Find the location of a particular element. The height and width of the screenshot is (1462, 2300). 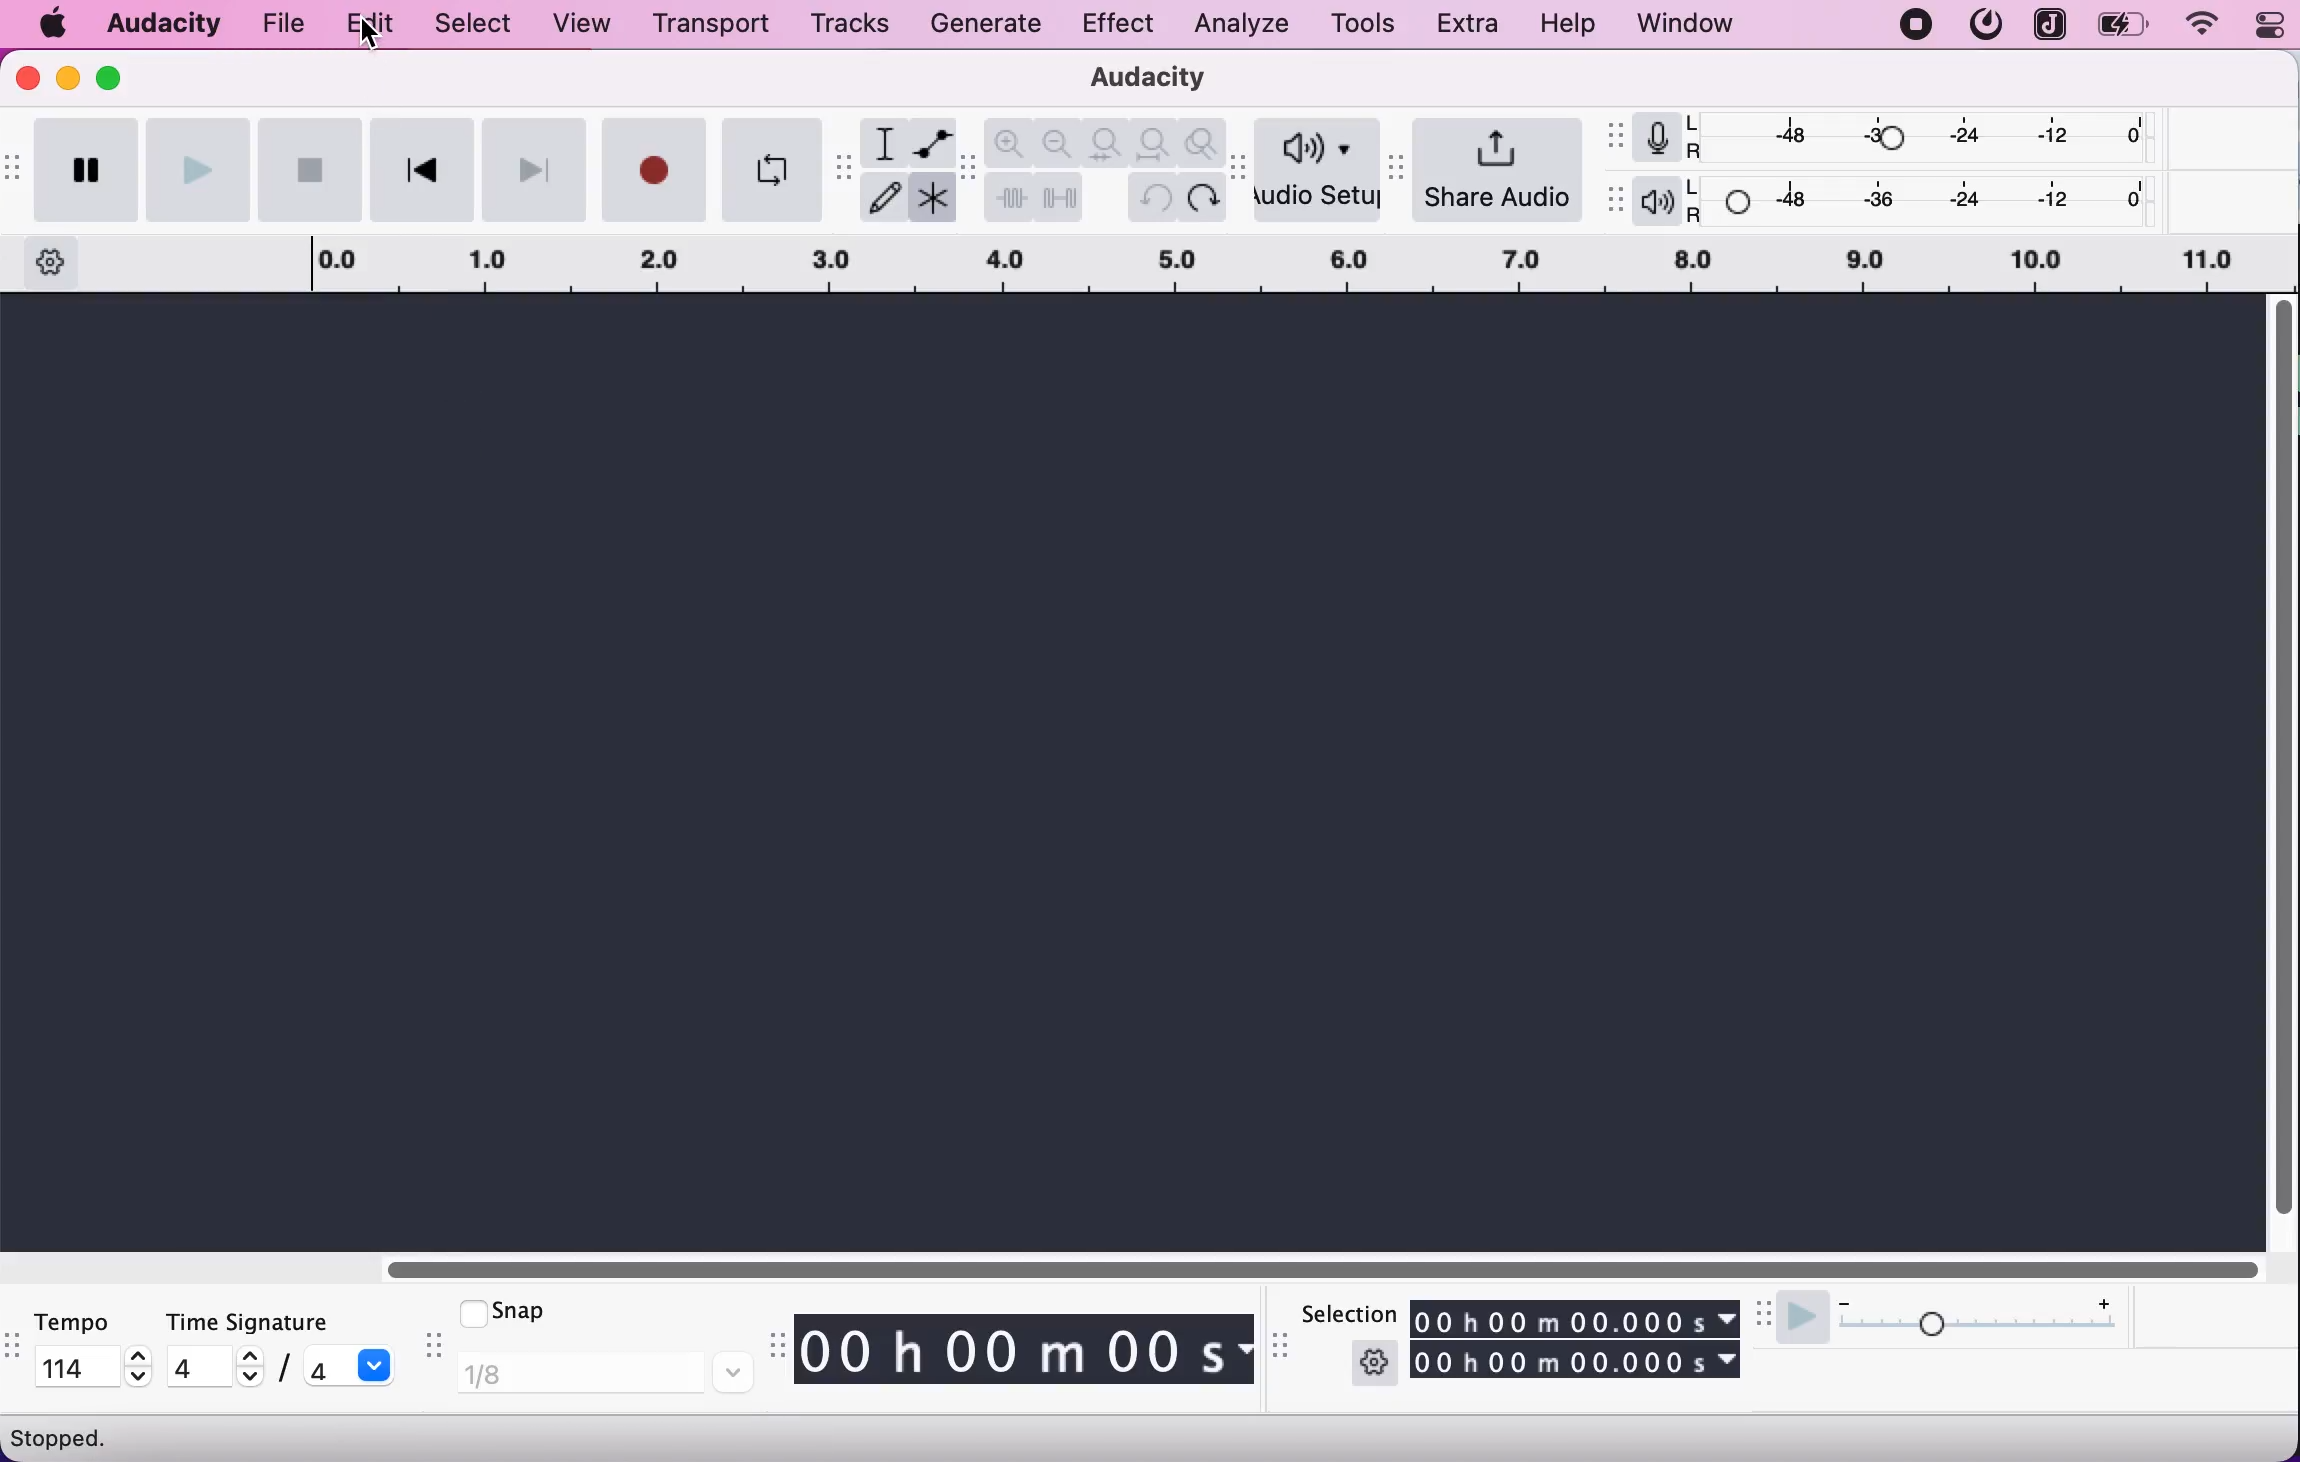

audacity tools toolbar is located at coordinates (843, 170).